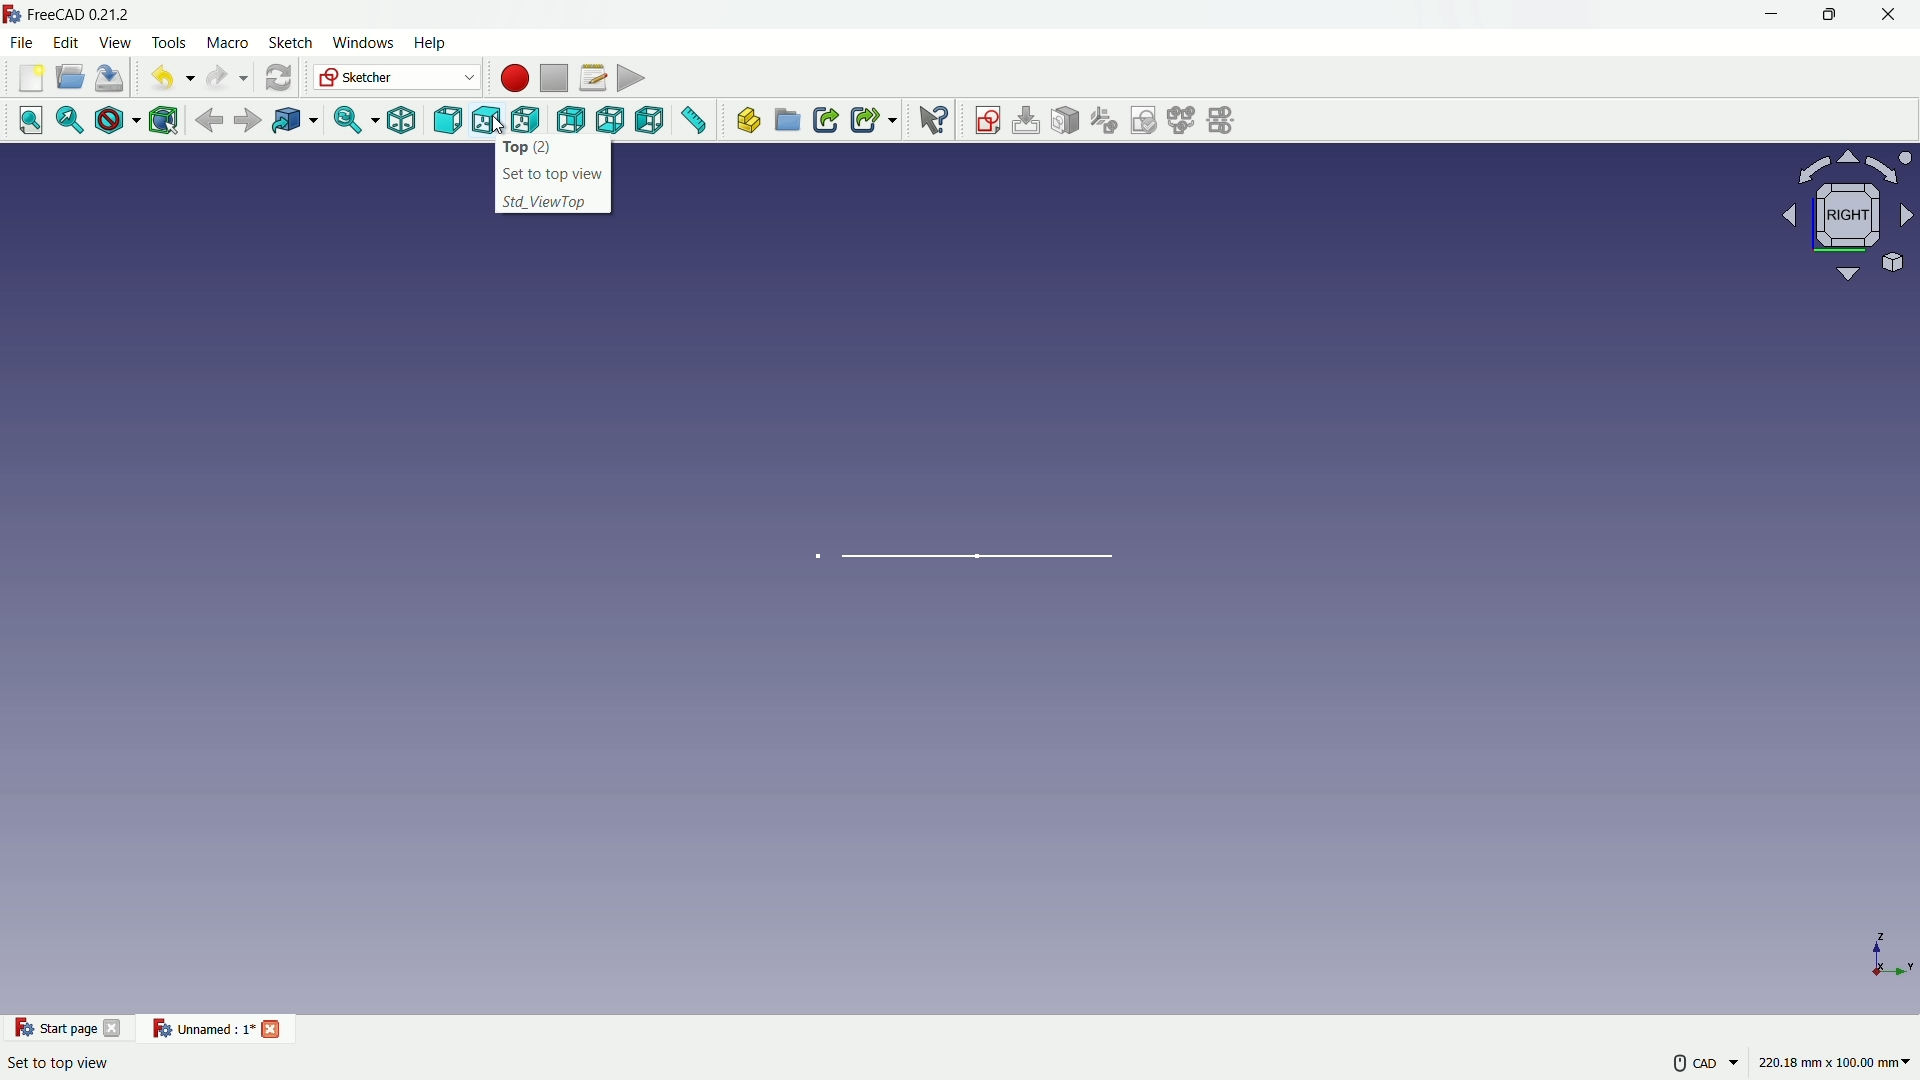 This screenshot has width=1920, height=1080. Describe the element at coordinates (525, 121) in the screenshot. I see `right view` at that location.